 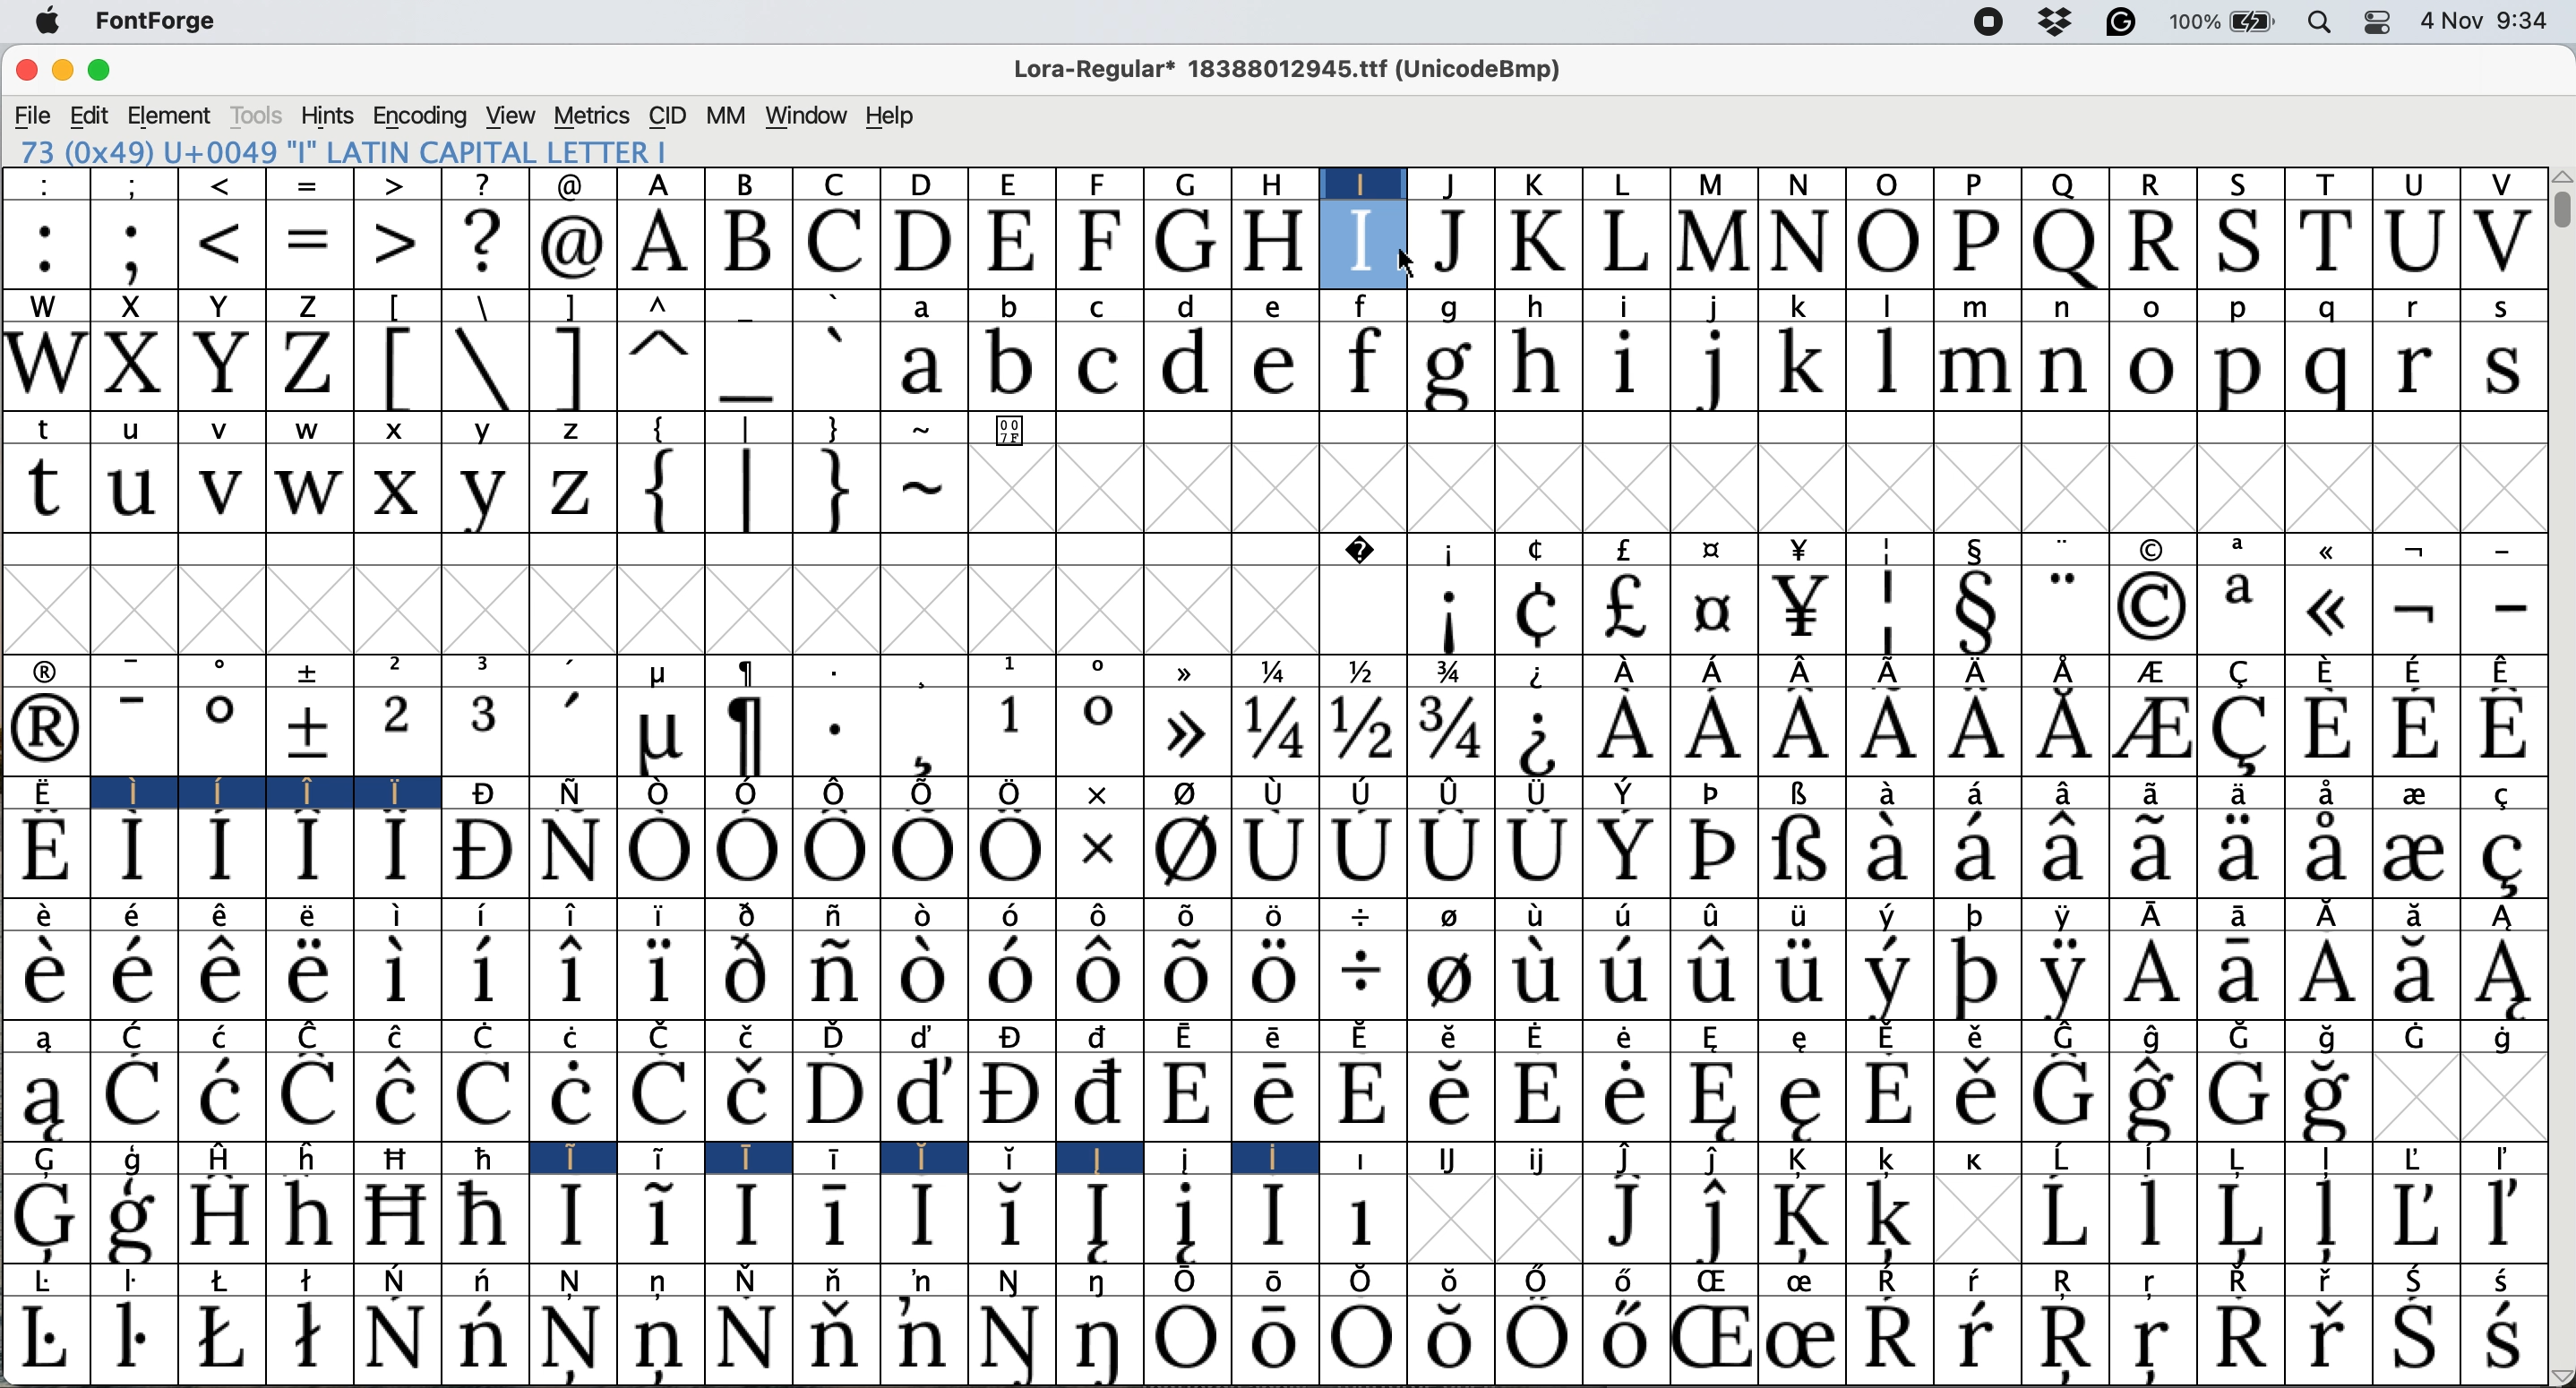 What do you see at coordinates (2235, 182) in the screenshot?
I see `S` at bounding box center [2235, 182].